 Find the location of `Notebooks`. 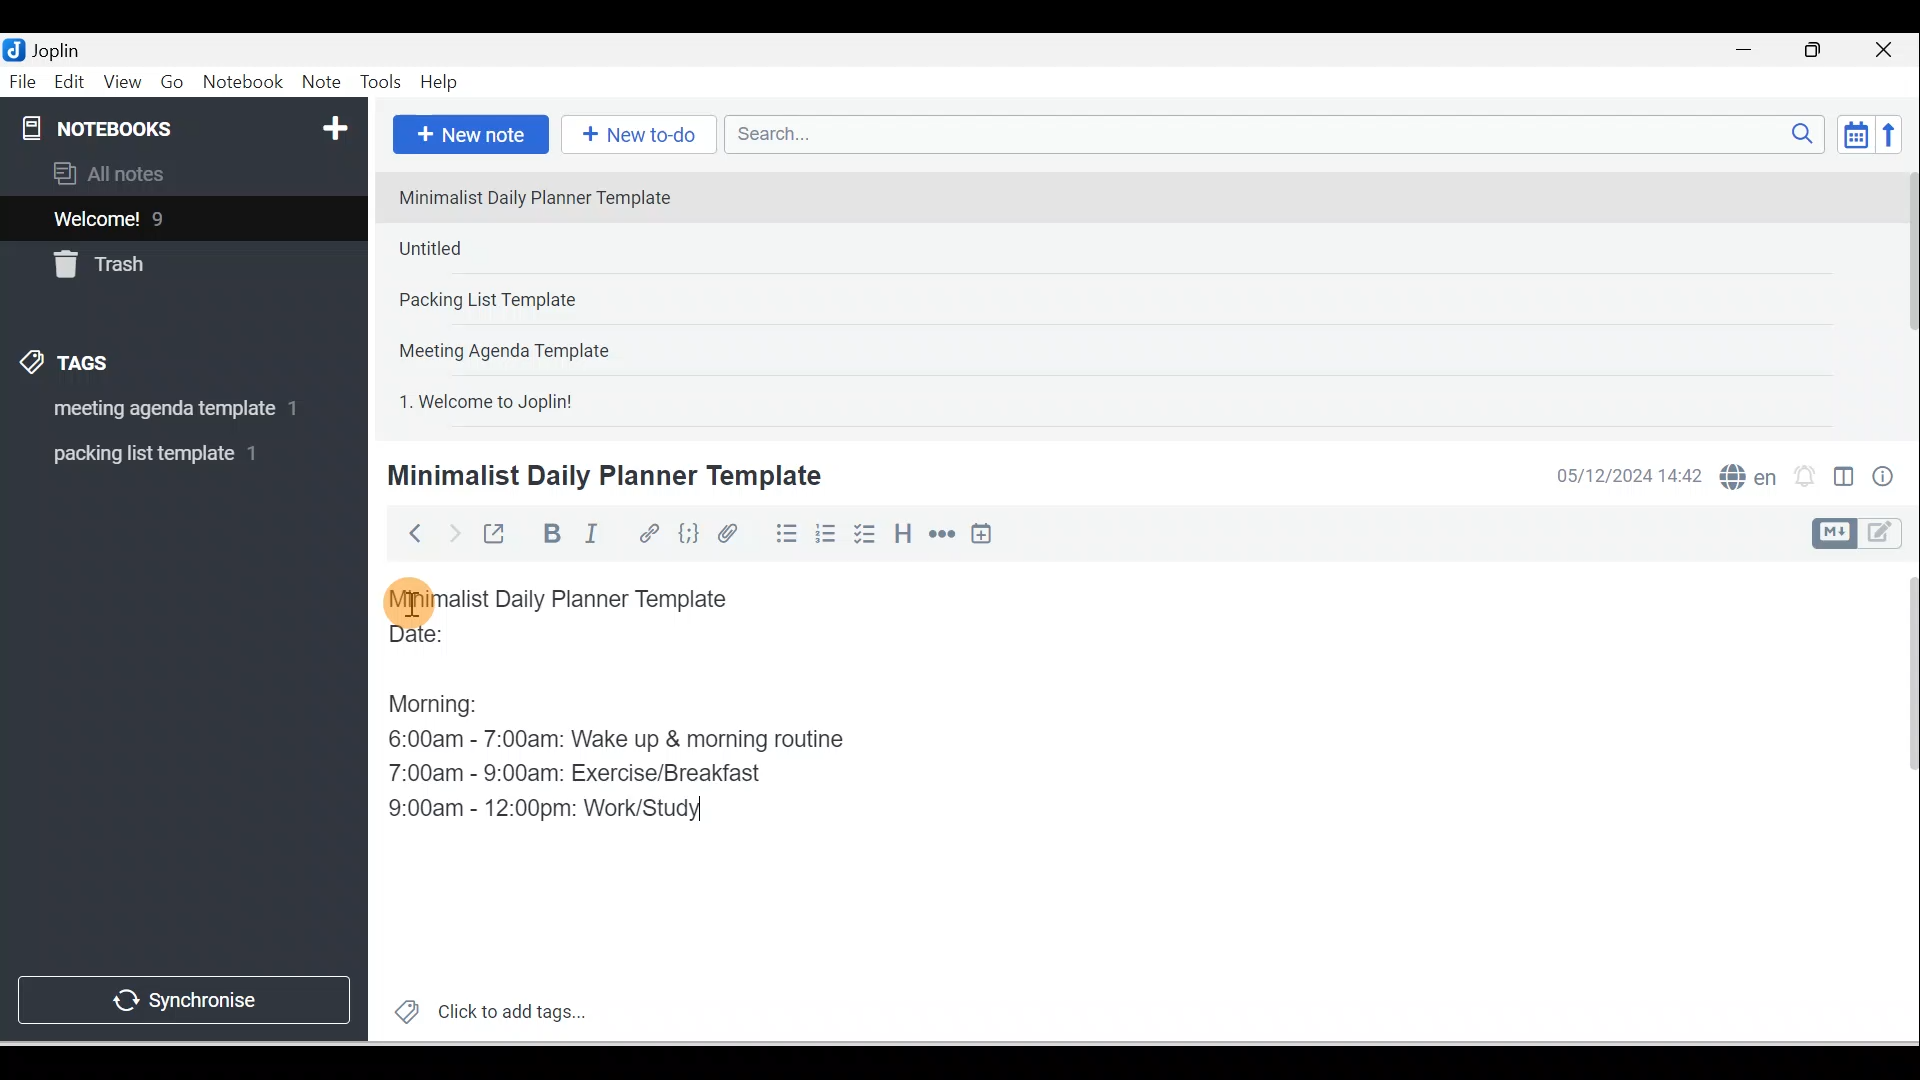

Notebooks is located at coordinates (188, 124).